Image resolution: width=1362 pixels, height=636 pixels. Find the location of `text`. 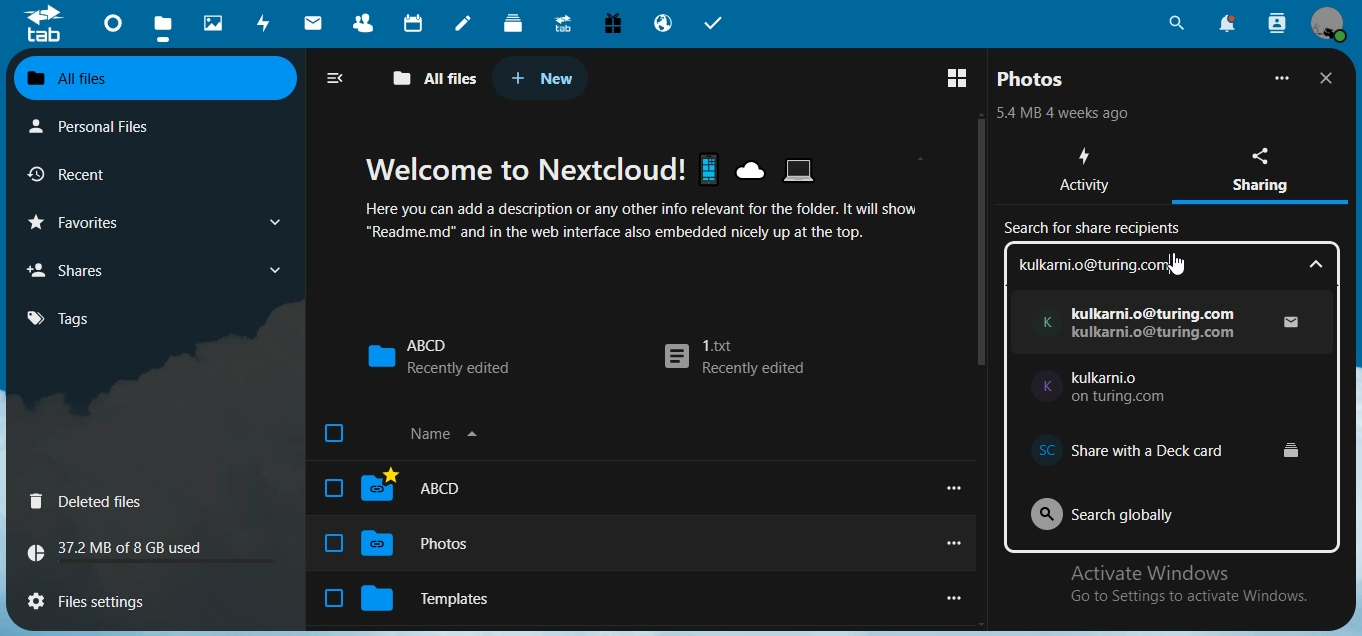

text is located at coordinates (1068, 113).